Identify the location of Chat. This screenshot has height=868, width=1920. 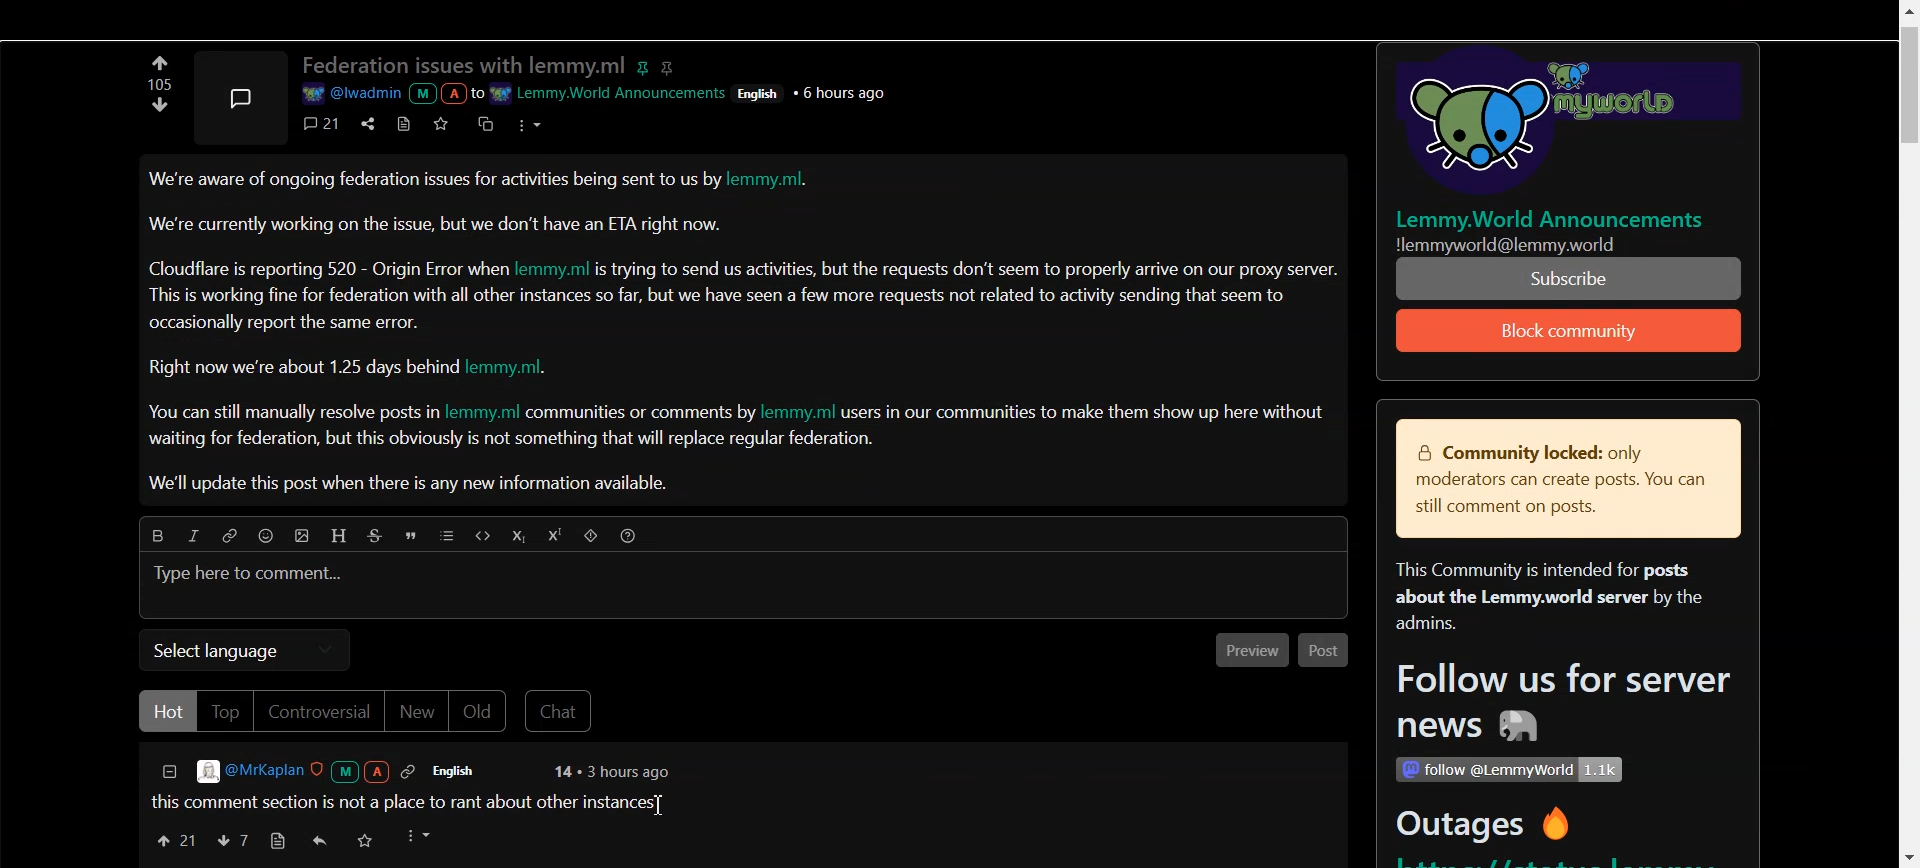
(562, 712).